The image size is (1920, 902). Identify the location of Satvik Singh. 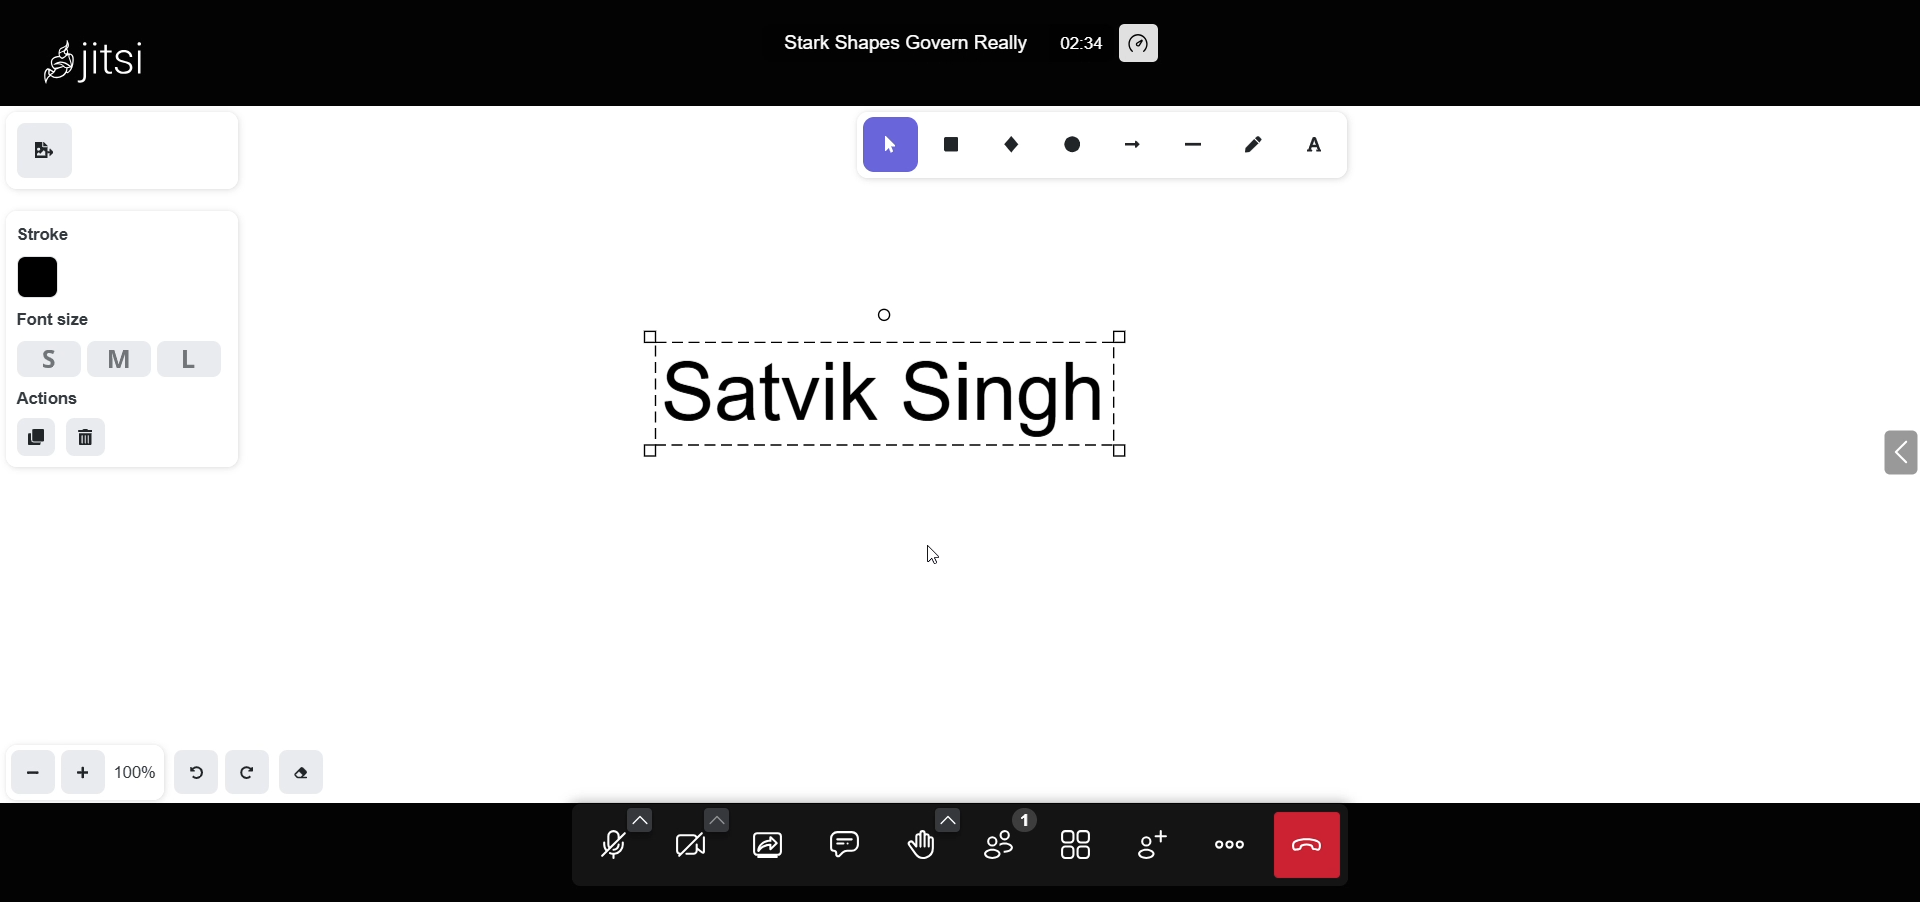
(907, 386).